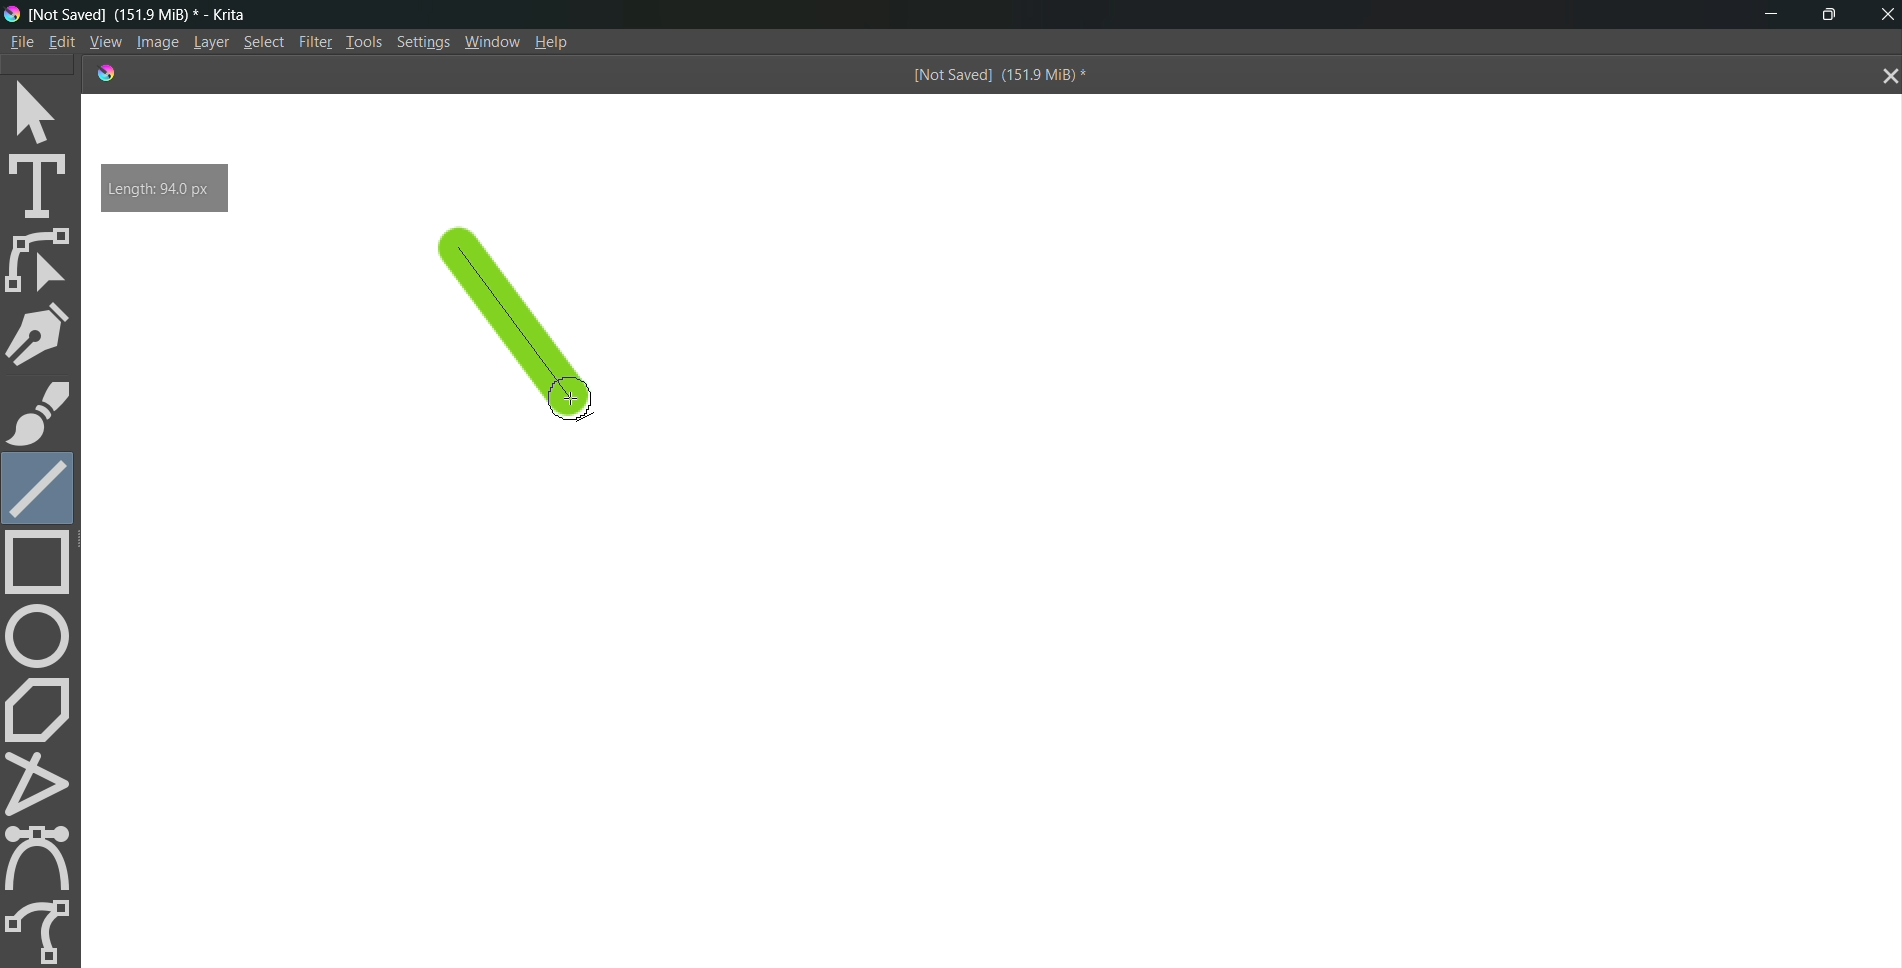 This screenshot has width=1902, height=968. What do you see at coordinates (528, 339) in the screenshot?
I see `line` at bounding box center [528, 339].